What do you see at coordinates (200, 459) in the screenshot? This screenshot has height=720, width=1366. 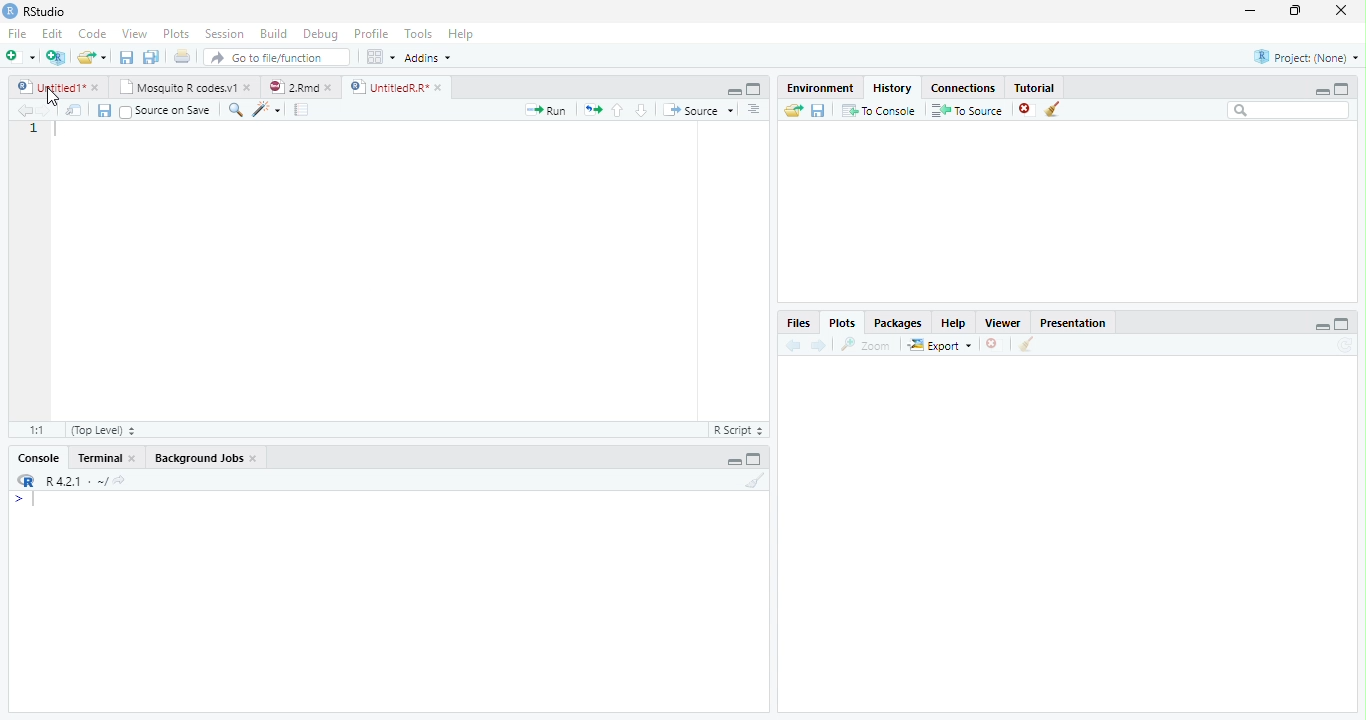 I see `Background Jobs` at bounding box center [200, 459].